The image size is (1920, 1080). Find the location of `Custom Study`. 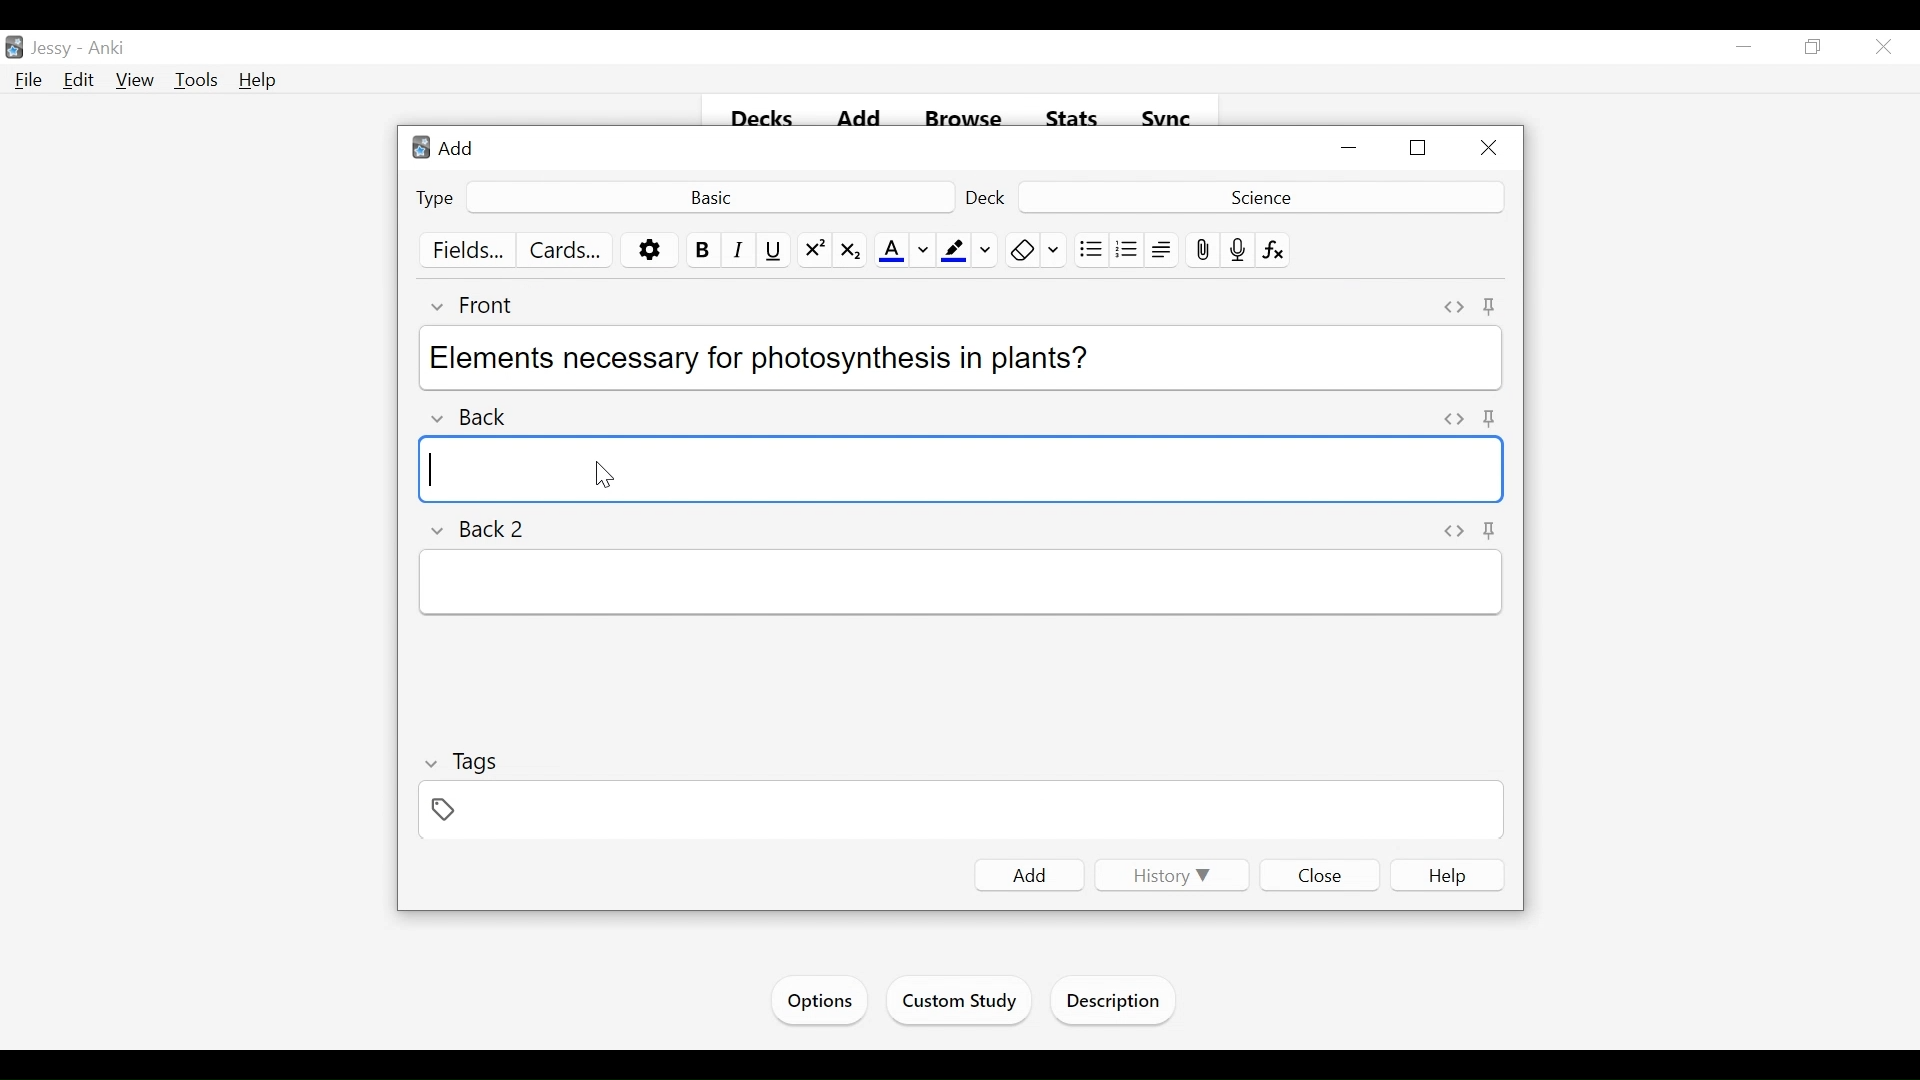

Custom Study is located at coordinates (961, 1004).